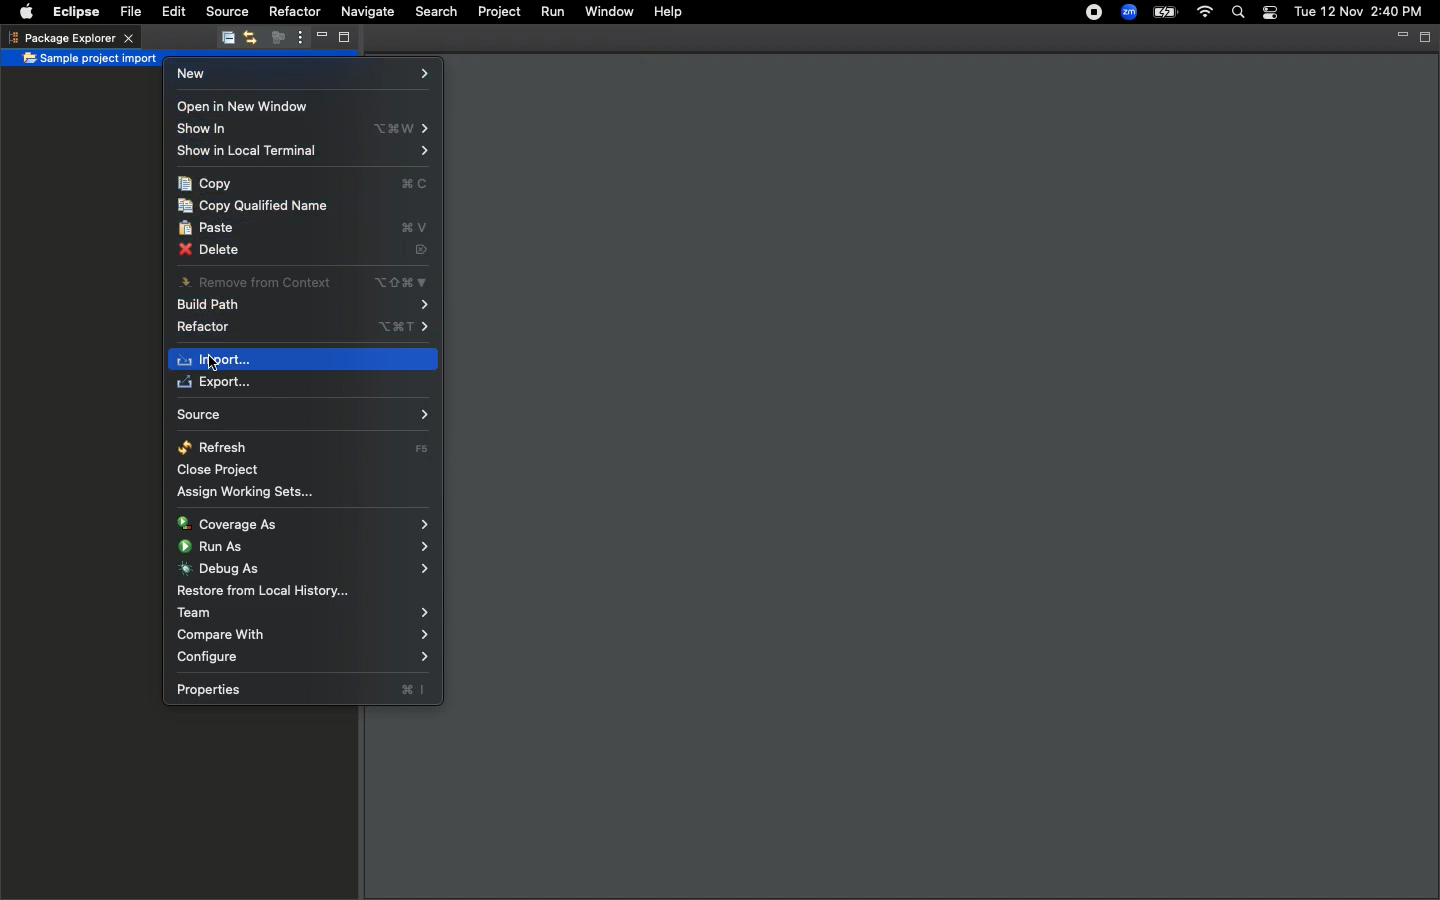  Describe the element at coordinates (302, 305) in the screenshot. I see `Build  path` at that location.